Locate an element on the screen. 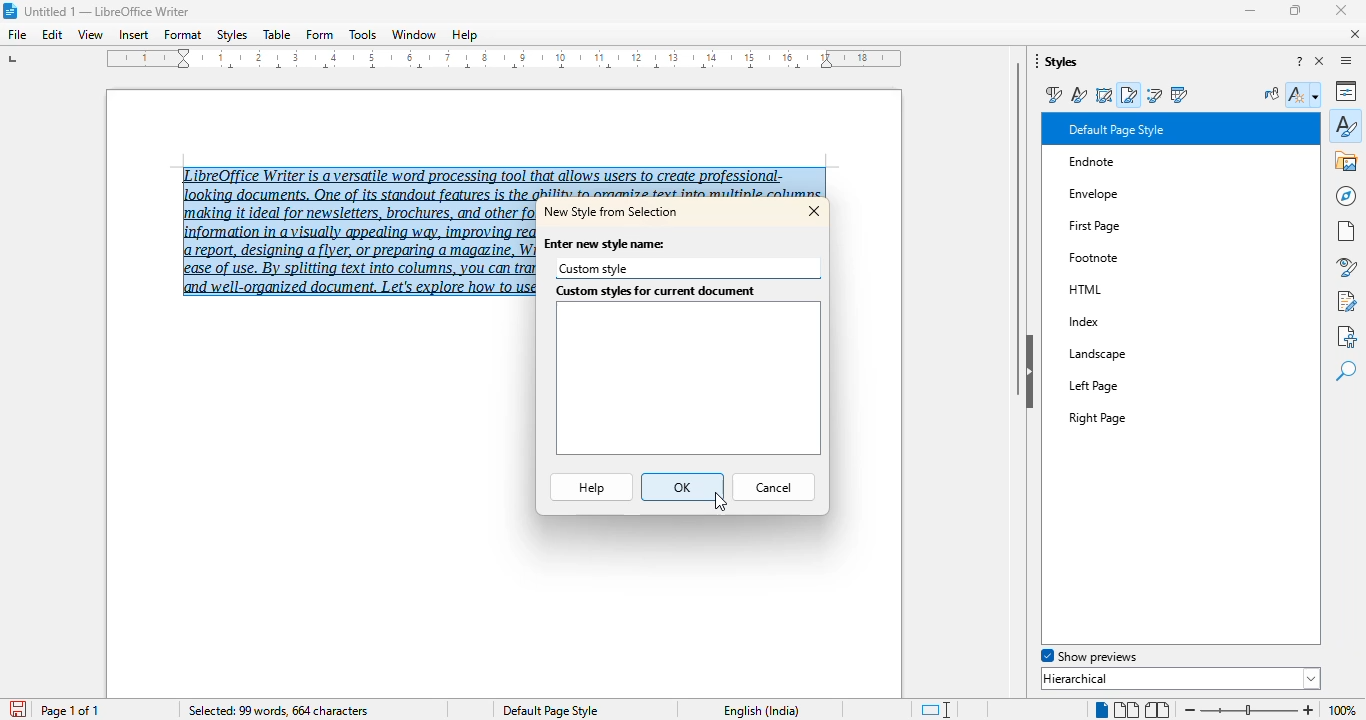  save document is located at coordinates (19, 708).